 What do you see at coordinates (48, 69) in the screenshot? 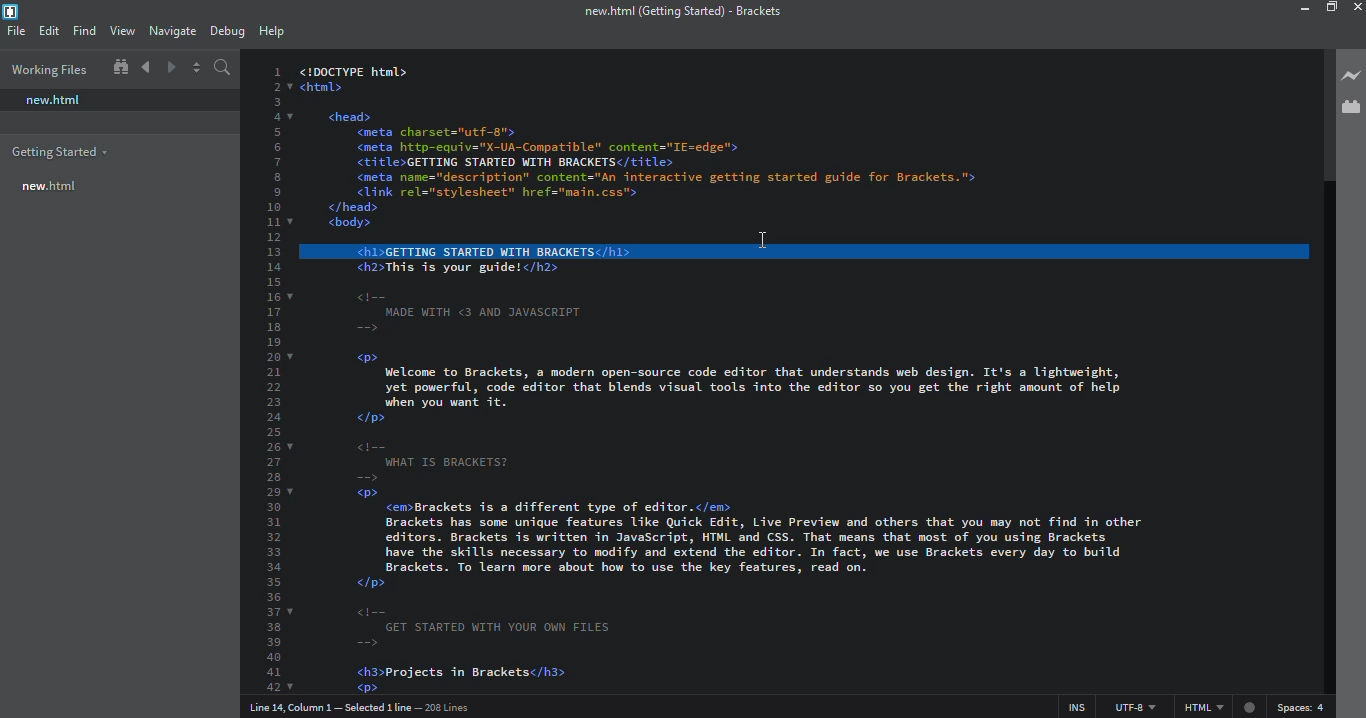
I see `working files` at bounding box center [48, 69].